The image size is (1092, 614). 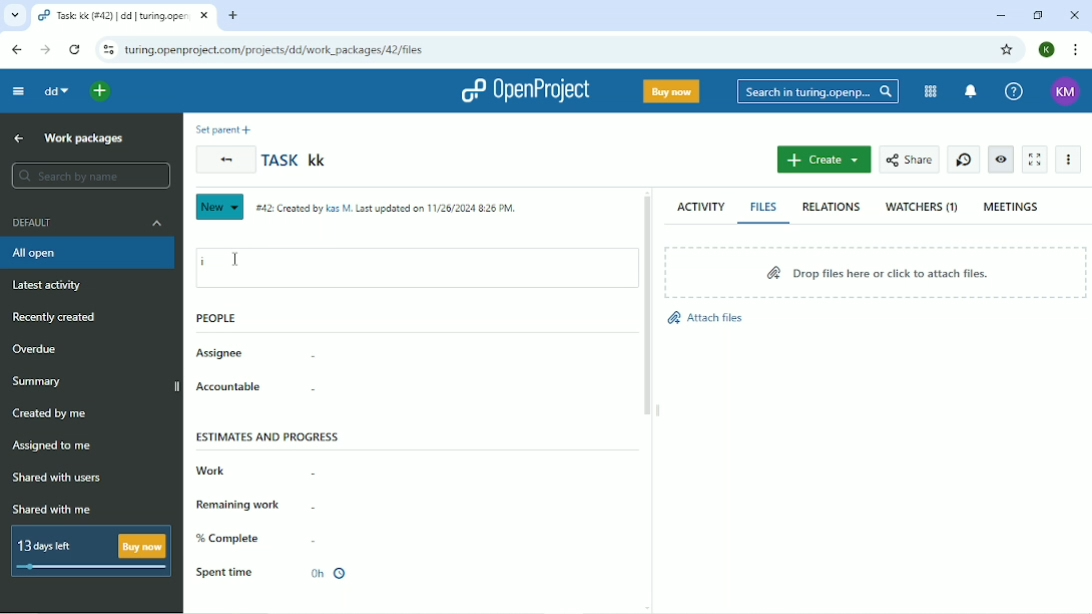 I want to click on Unwatch work package, so click(x=1000, y=159).